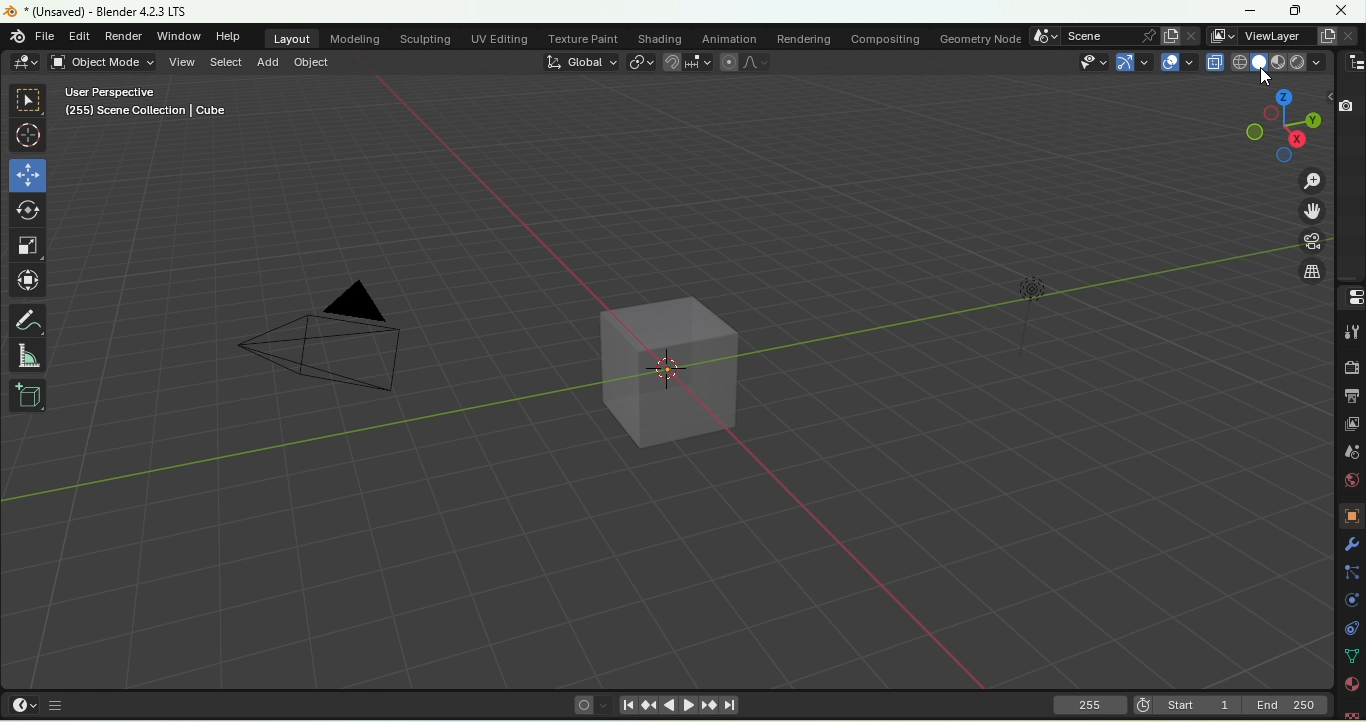 This screenshot has height=722, width=1366. Describe the element at coordinates (1278, 62) in the screenshot. I see `Viewport shading: Material Preview` at that location.